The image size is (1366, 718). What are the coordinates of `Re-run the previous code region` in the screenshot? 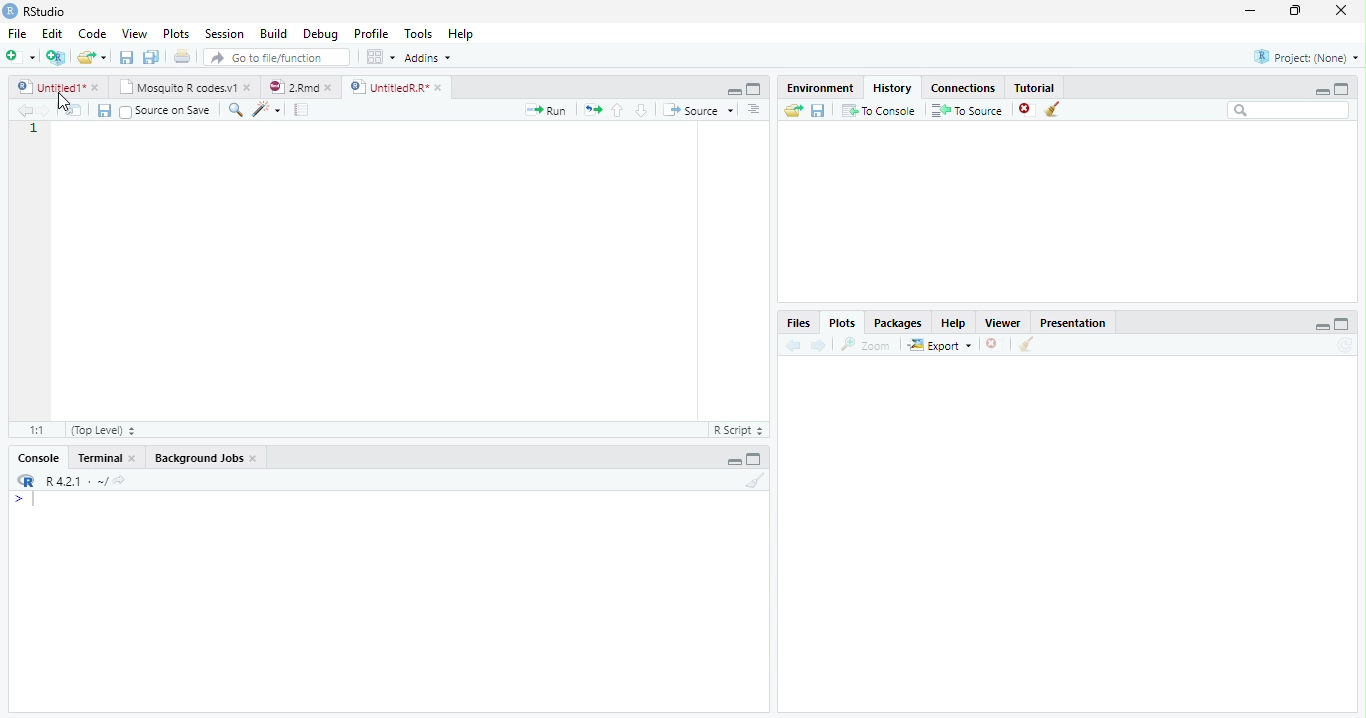 It's located at (592, 110).